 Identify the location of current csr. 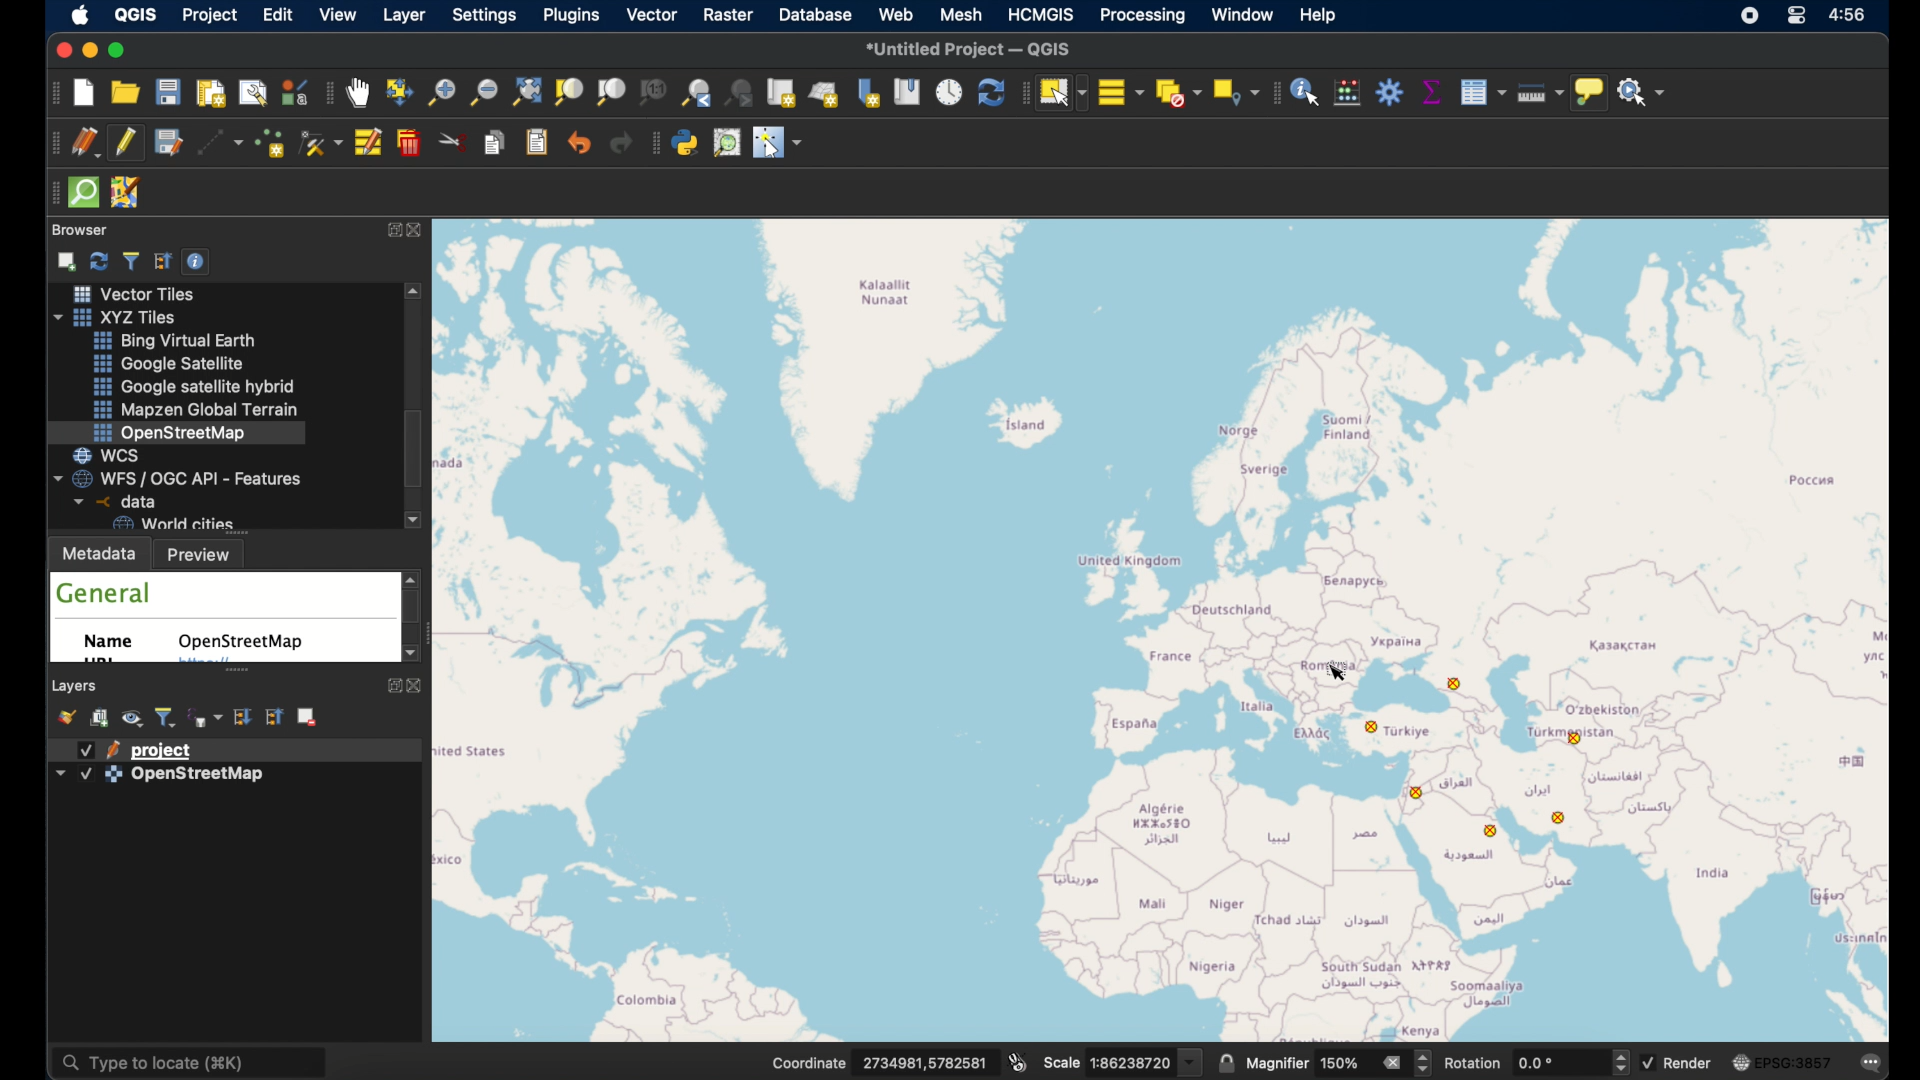
(1780, 1063).